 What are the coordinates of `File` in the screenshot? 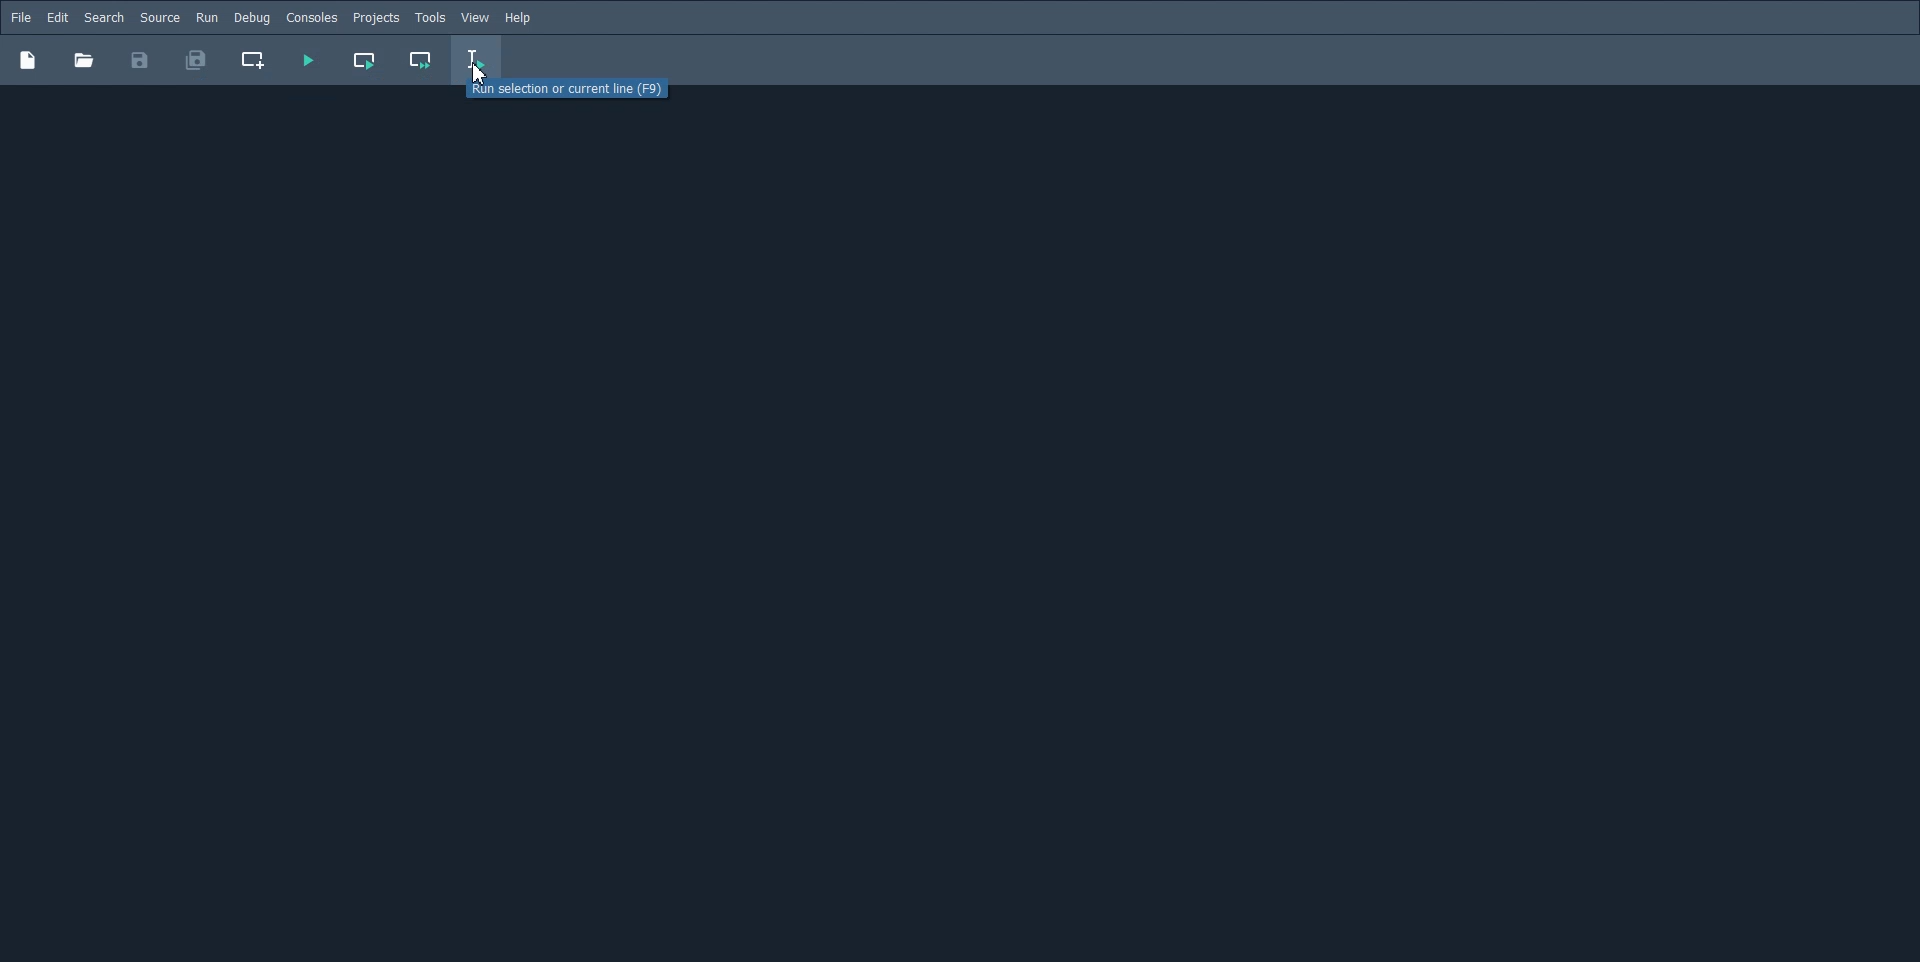 It's located at (21, 17).